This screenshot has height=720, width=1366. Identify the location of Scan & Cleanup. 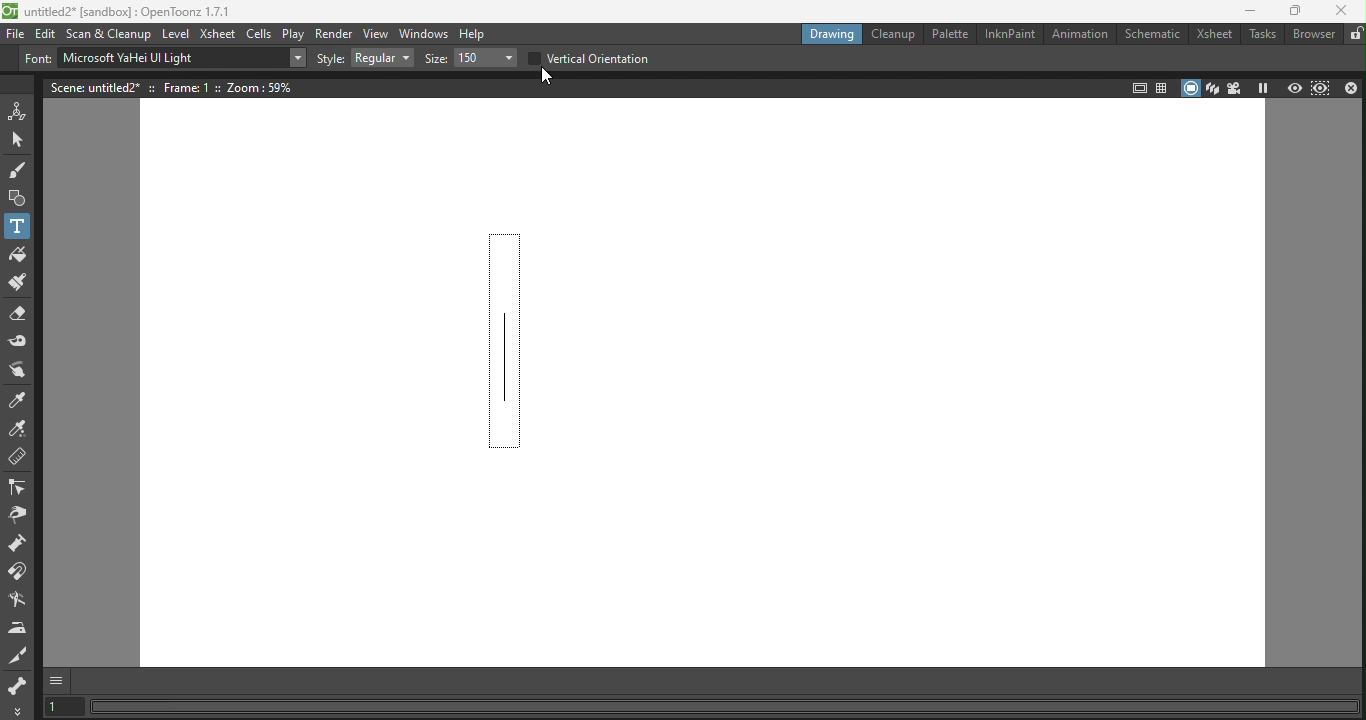
(112, 35).